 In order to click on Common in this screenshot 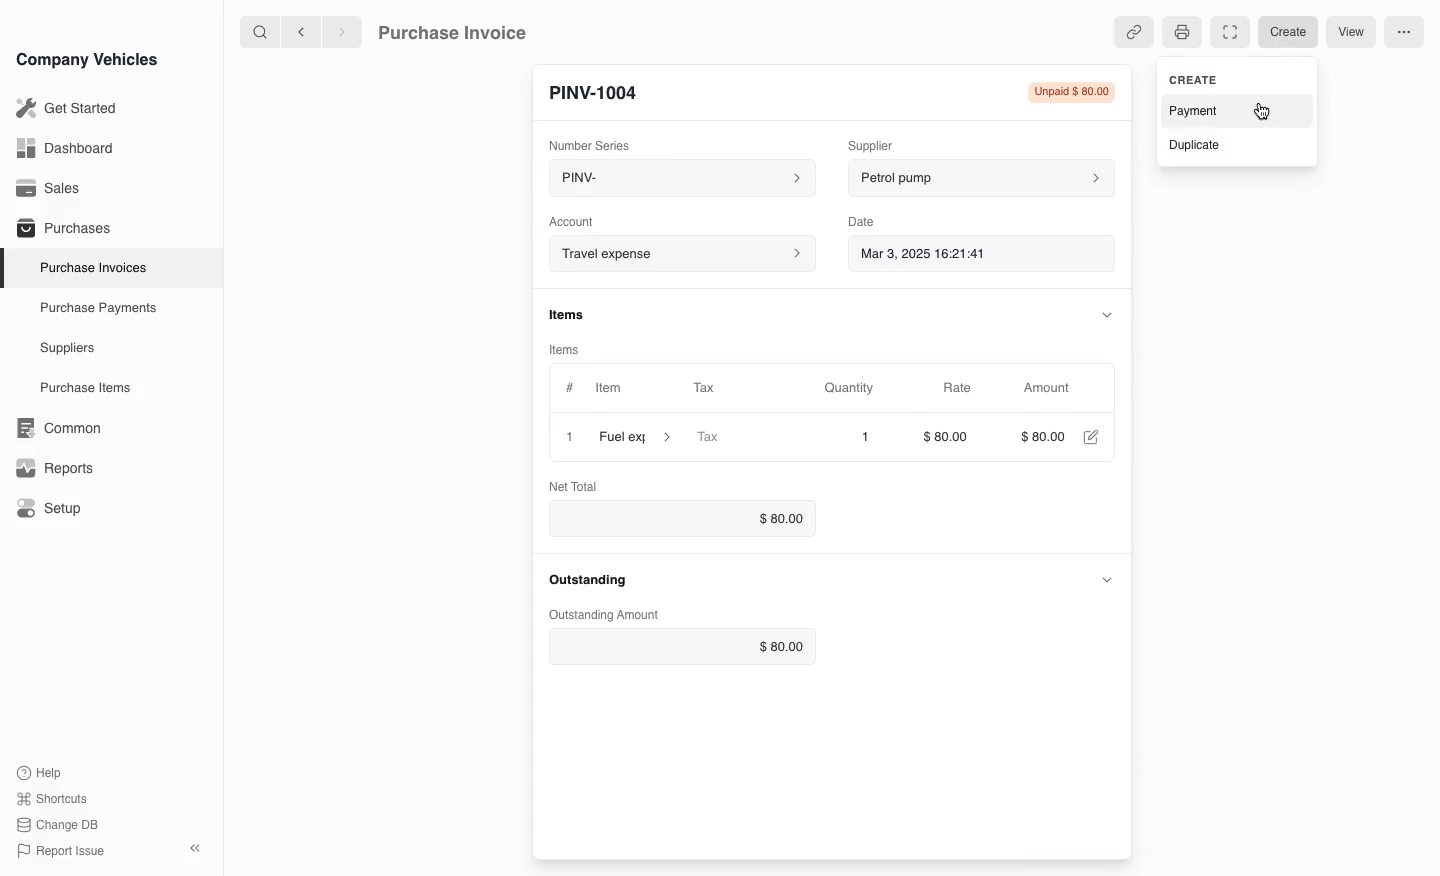, I will do `click(54, 428)`.